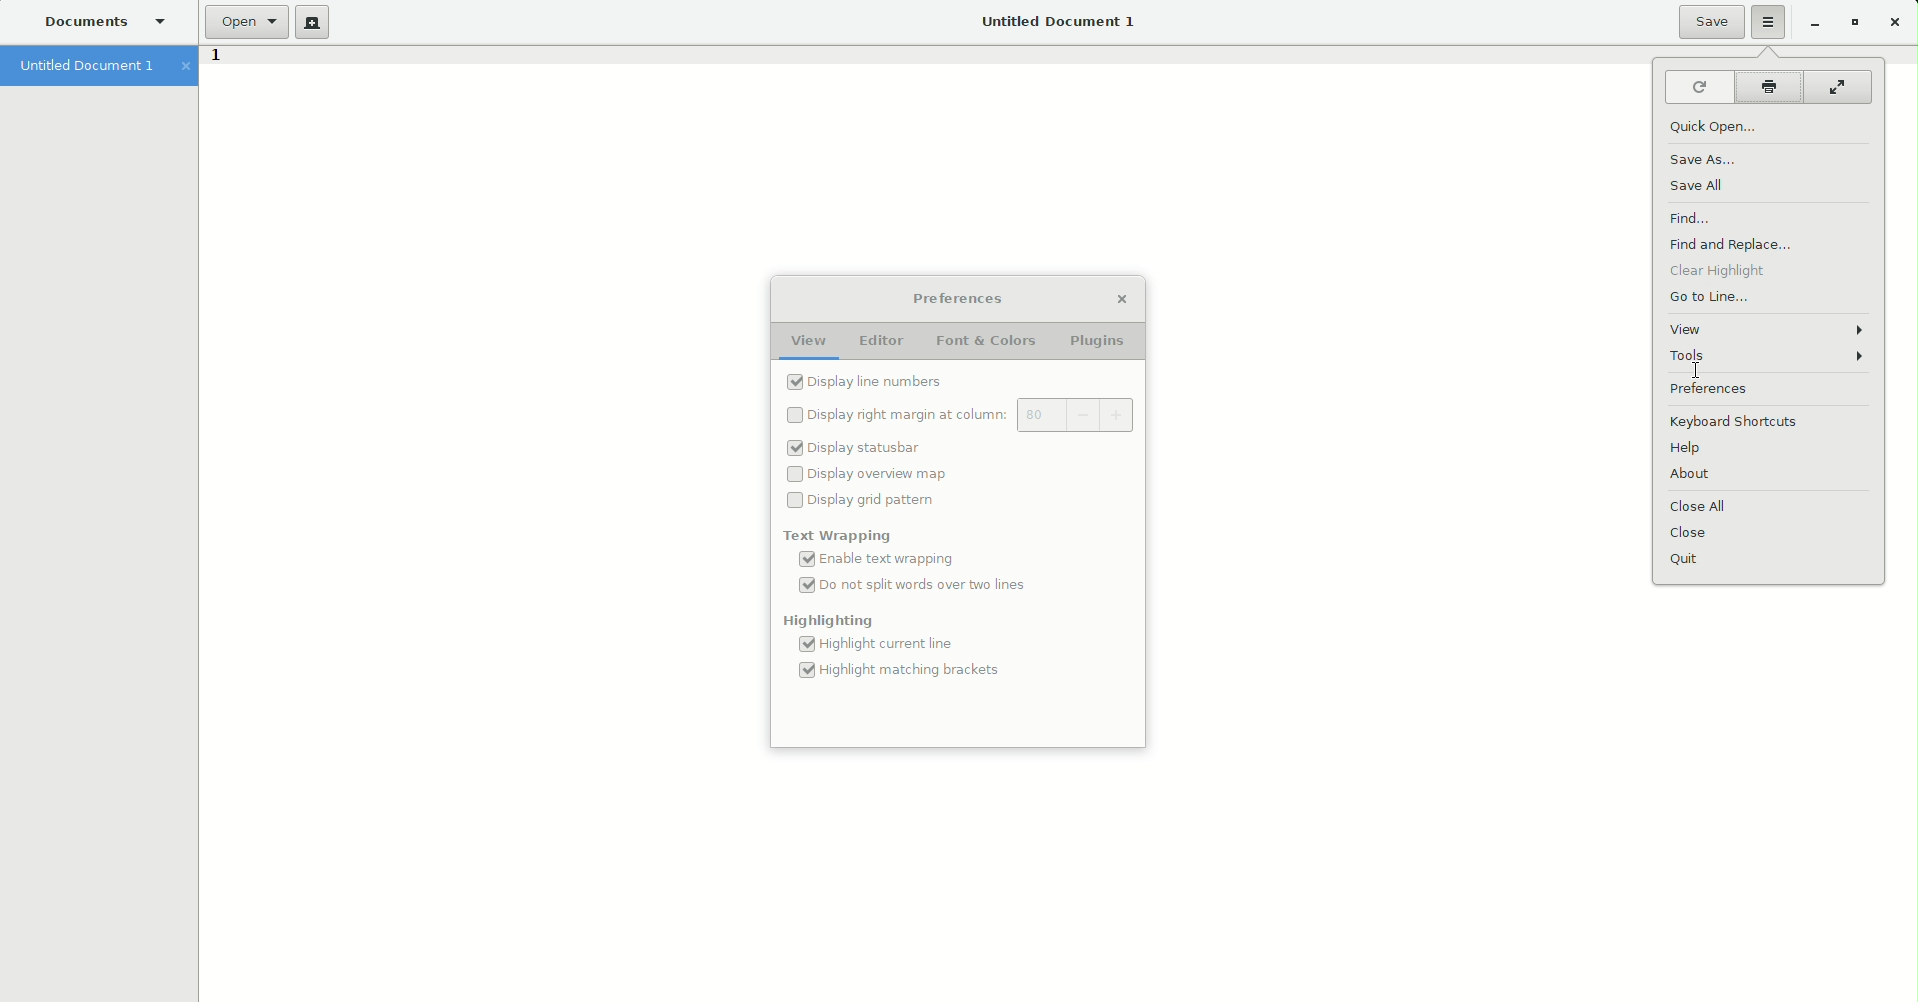  What do you see at coordinates (1697, 374) in the screenshot?
I see `Cursor` at bounding box center [1697, 374].